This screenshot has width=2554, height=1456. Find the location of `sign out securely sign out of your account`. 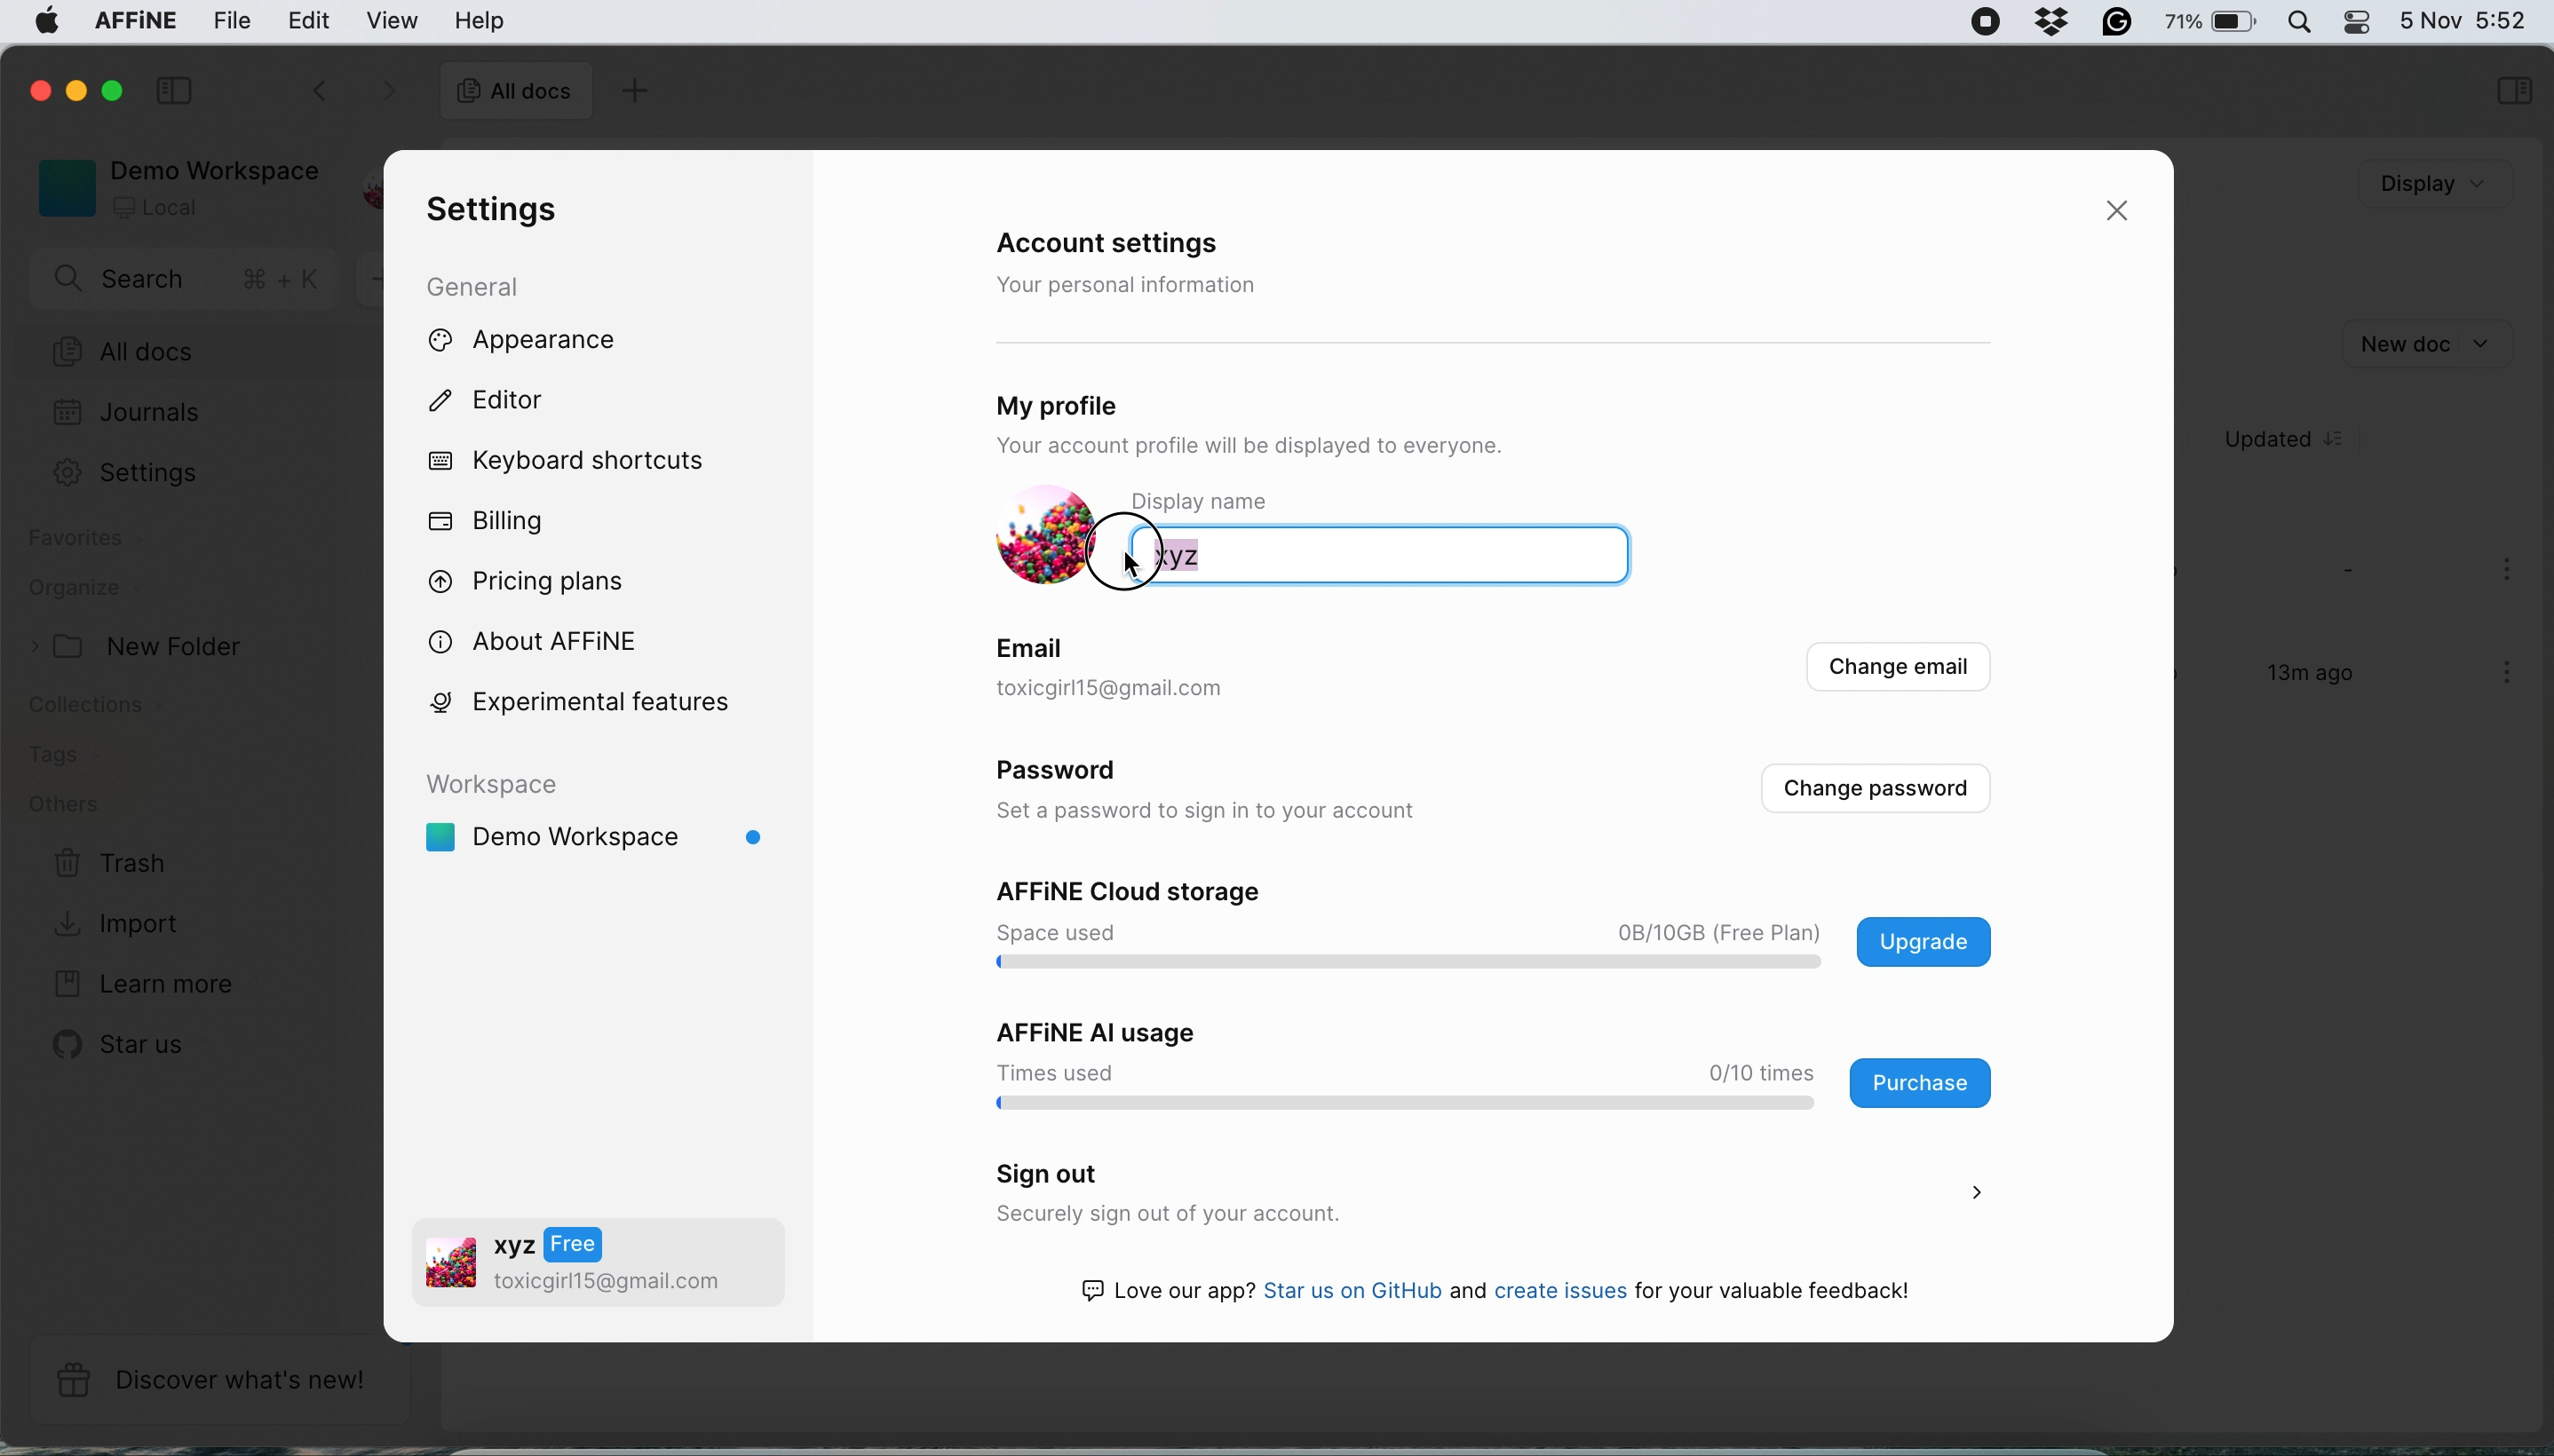

sign out securely sign out of your account is located at coordinates (1482, 1195).